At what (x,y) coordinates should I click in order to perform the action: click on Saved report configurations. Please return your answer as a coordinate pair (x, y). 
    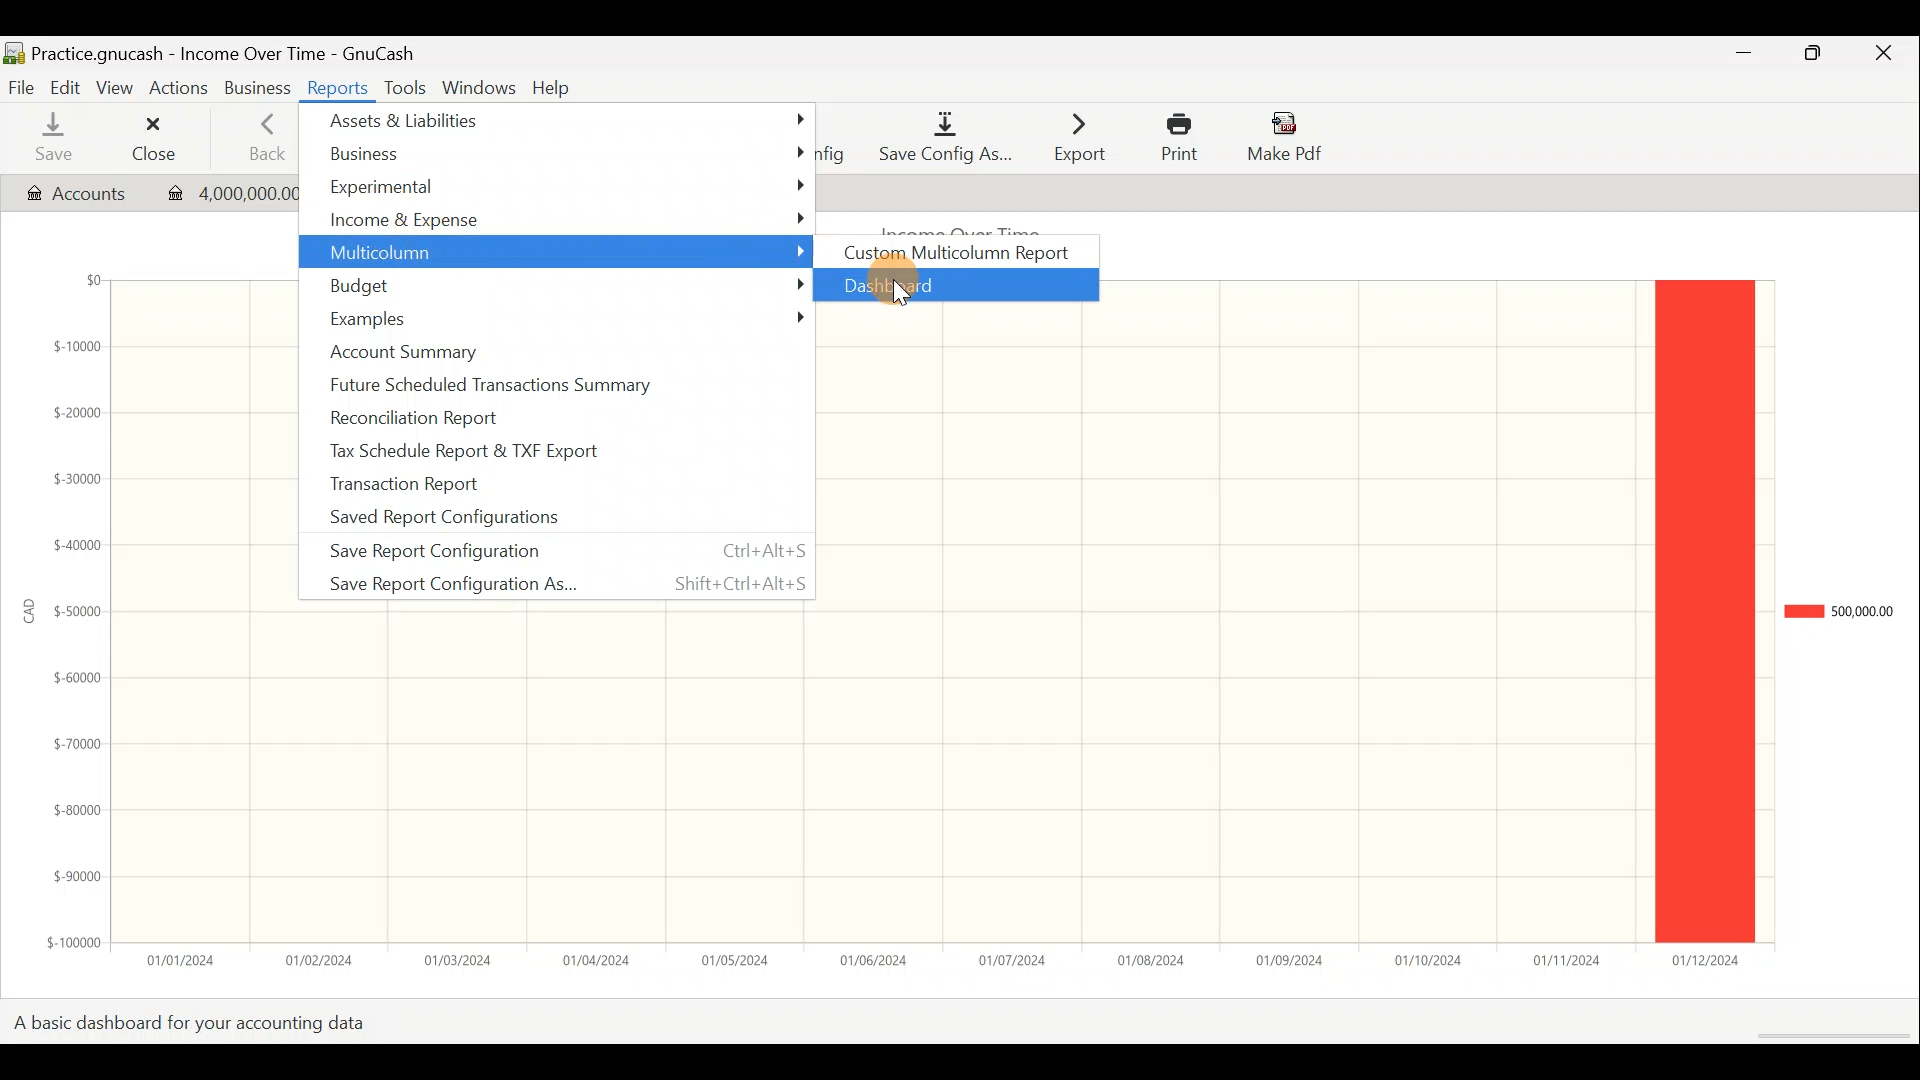
    Looking at the image, I should click on (555, 520).